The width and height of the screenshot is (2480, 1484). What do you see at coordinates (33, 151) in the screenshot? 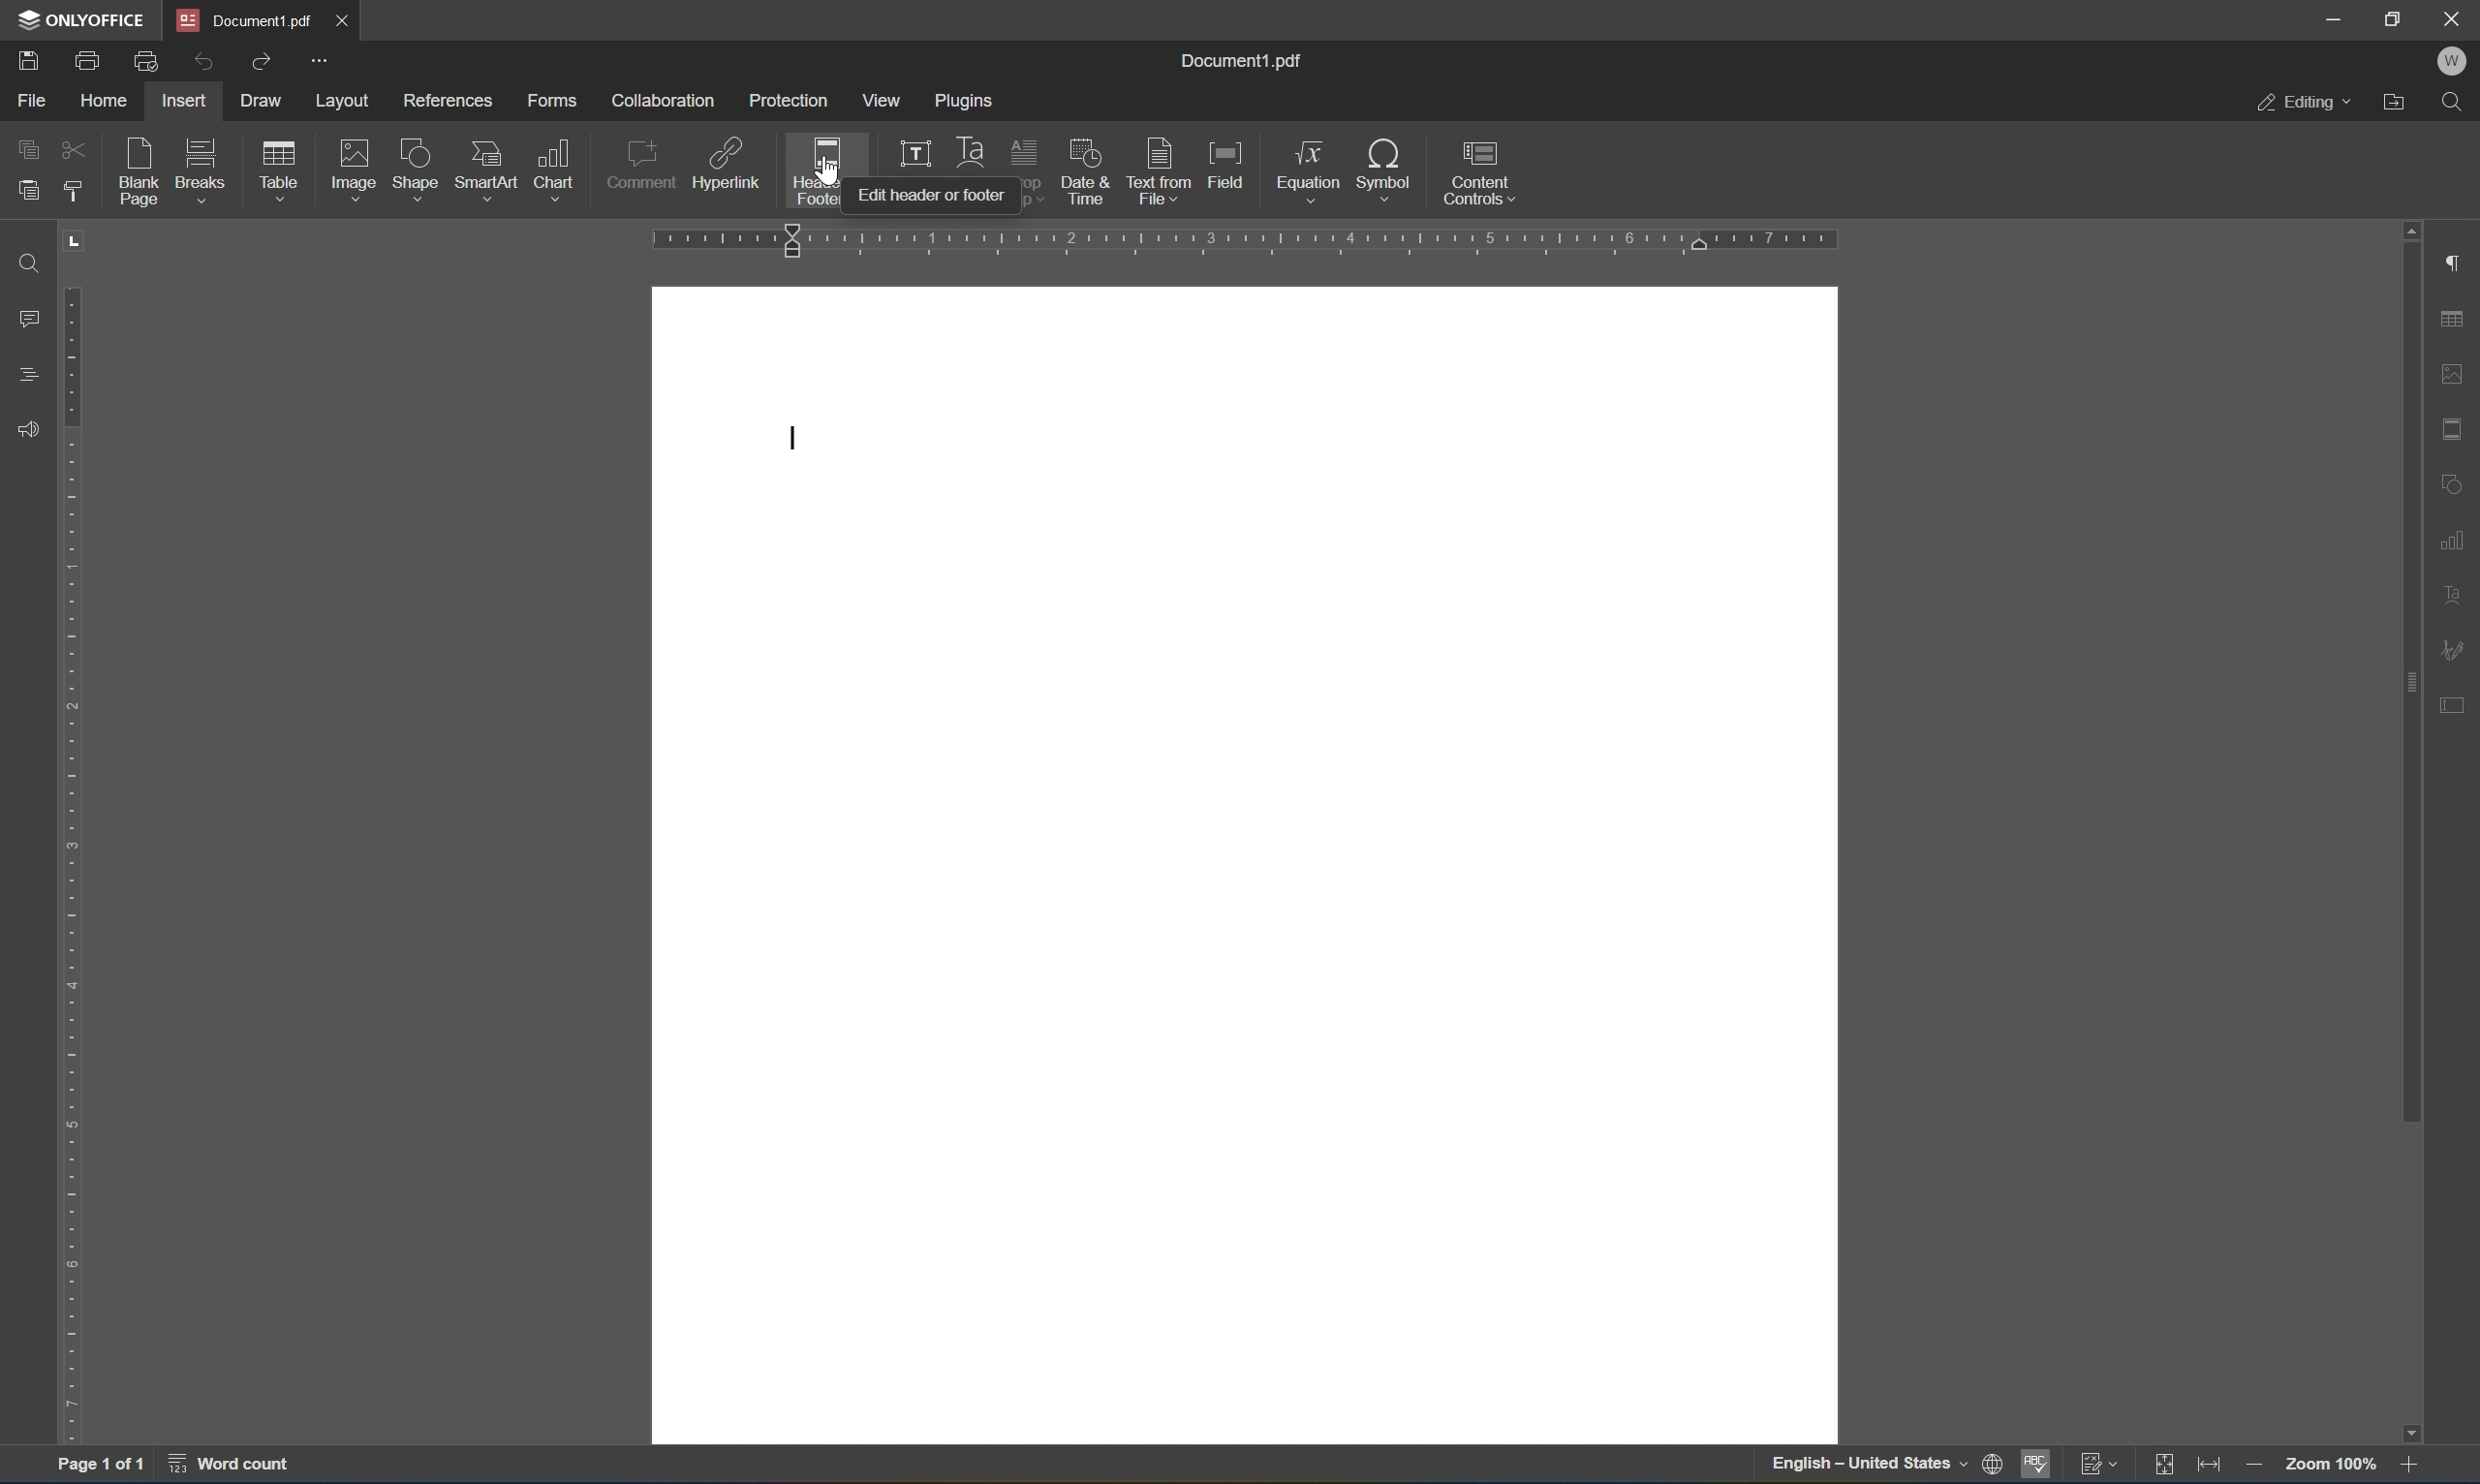
I see `copy` at bounding box center [33, 151].